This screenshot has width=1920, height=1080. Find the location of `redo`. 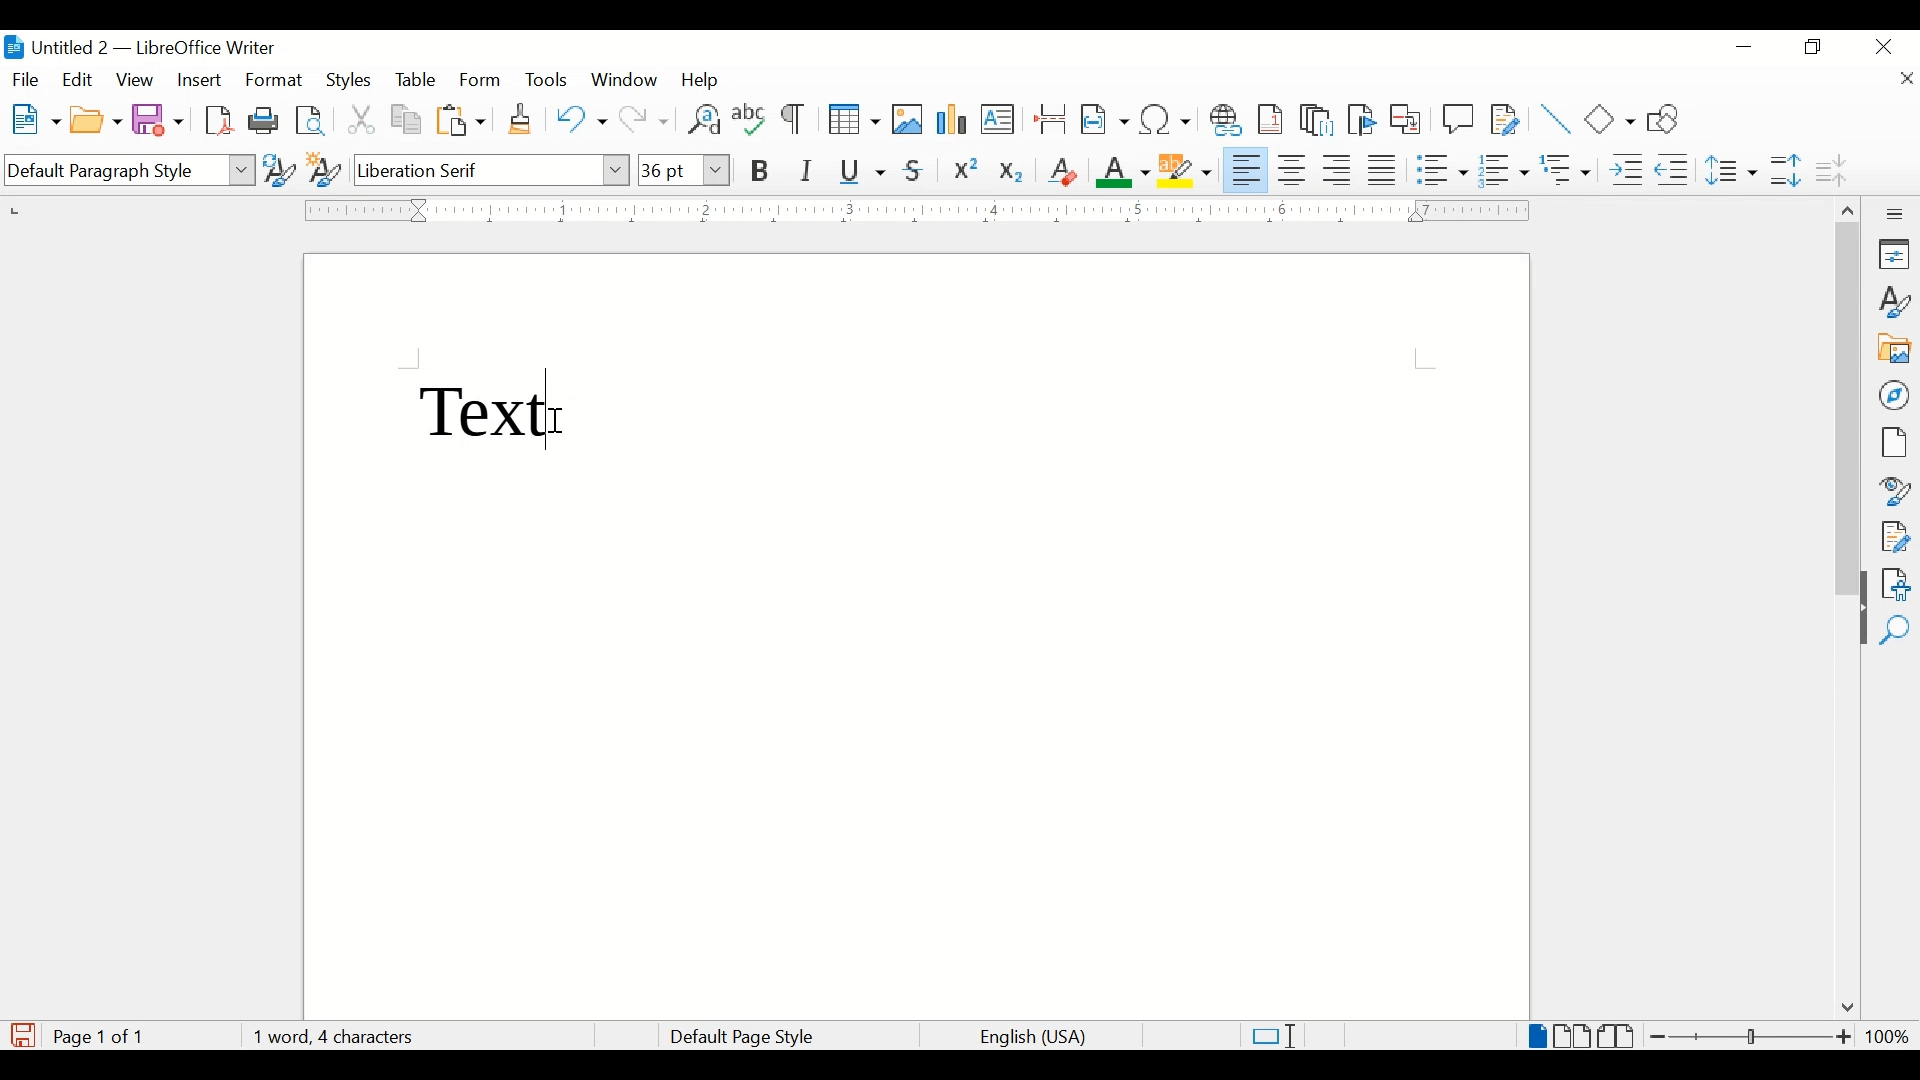

redo is located at coordinates (645, 120).